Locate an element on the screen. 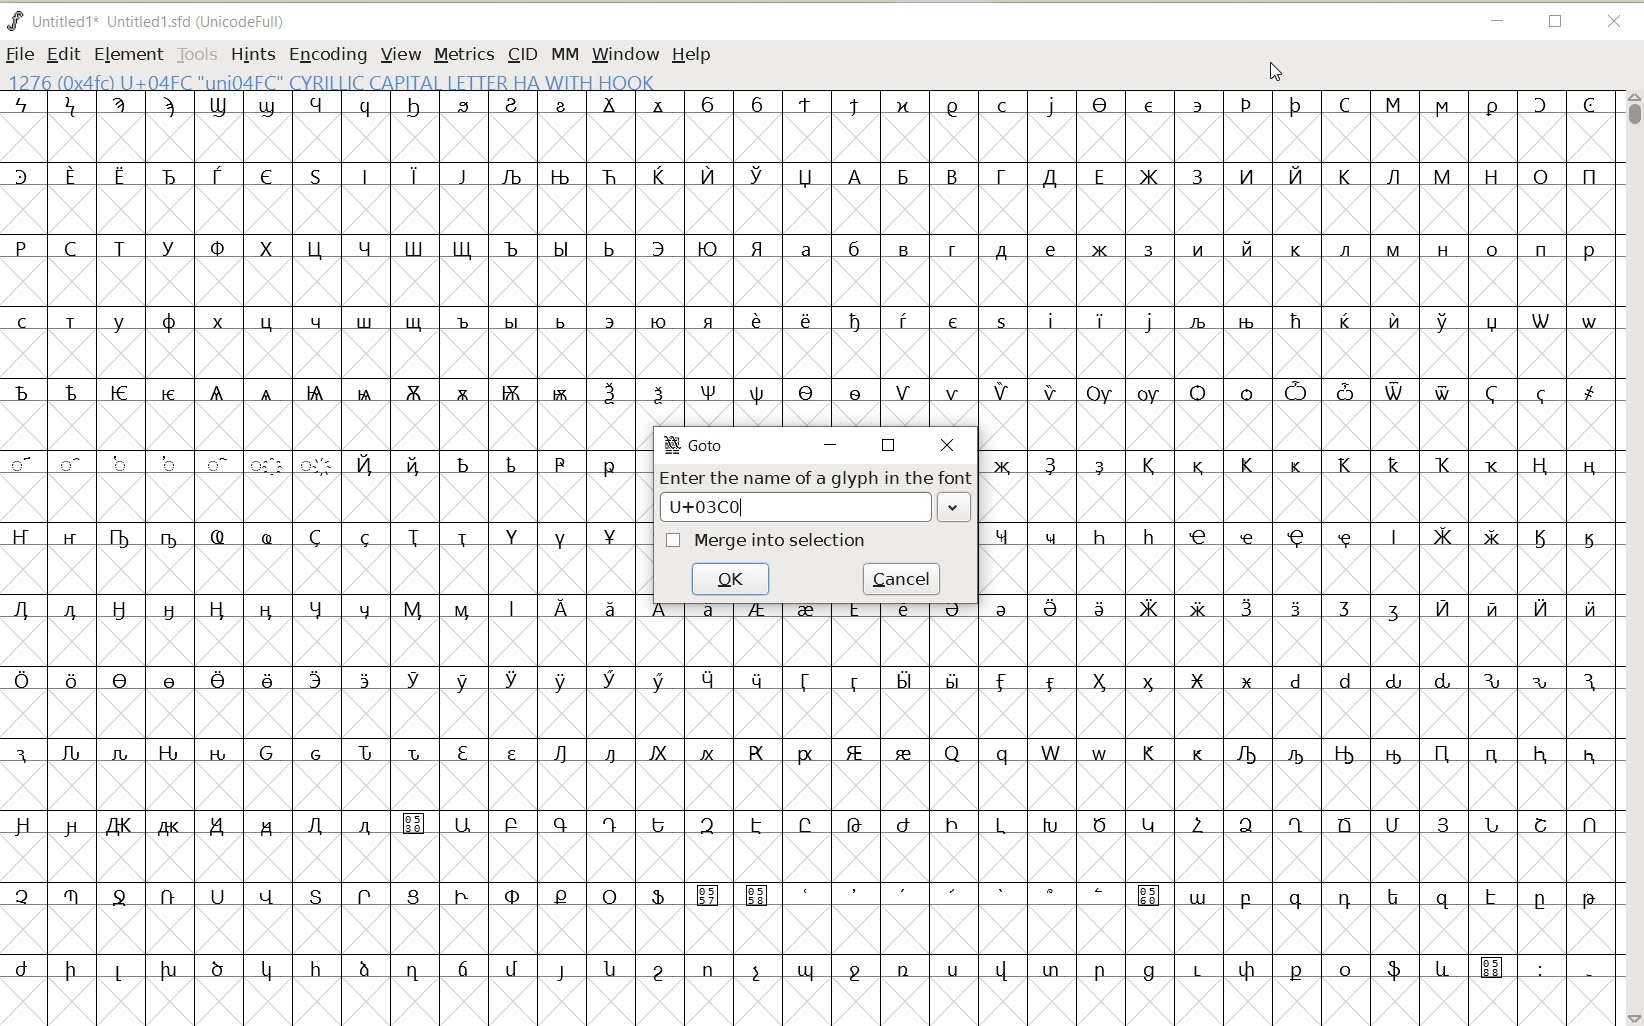  VIEW is located at coordinates (401, 53).